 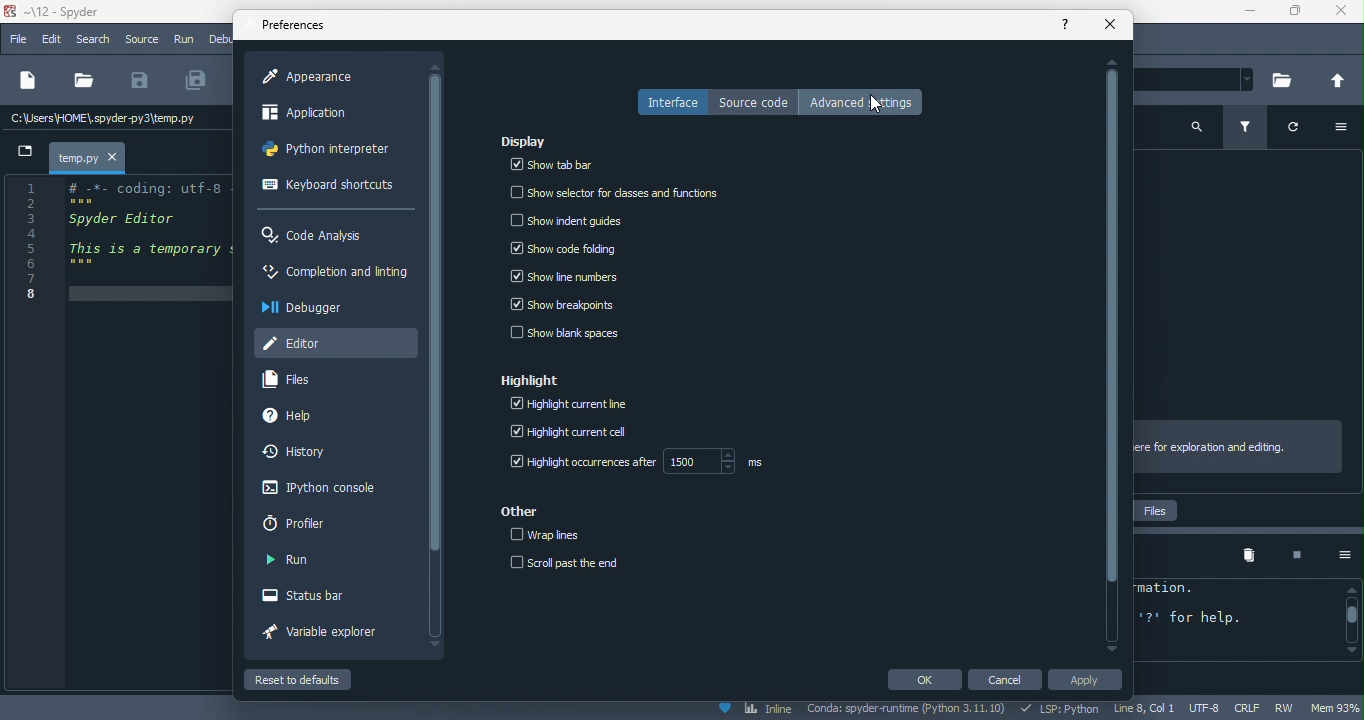 What do you see at coordinates (671, 102) in the screenshot?
I see `interface` at bounding box center [671, 102].